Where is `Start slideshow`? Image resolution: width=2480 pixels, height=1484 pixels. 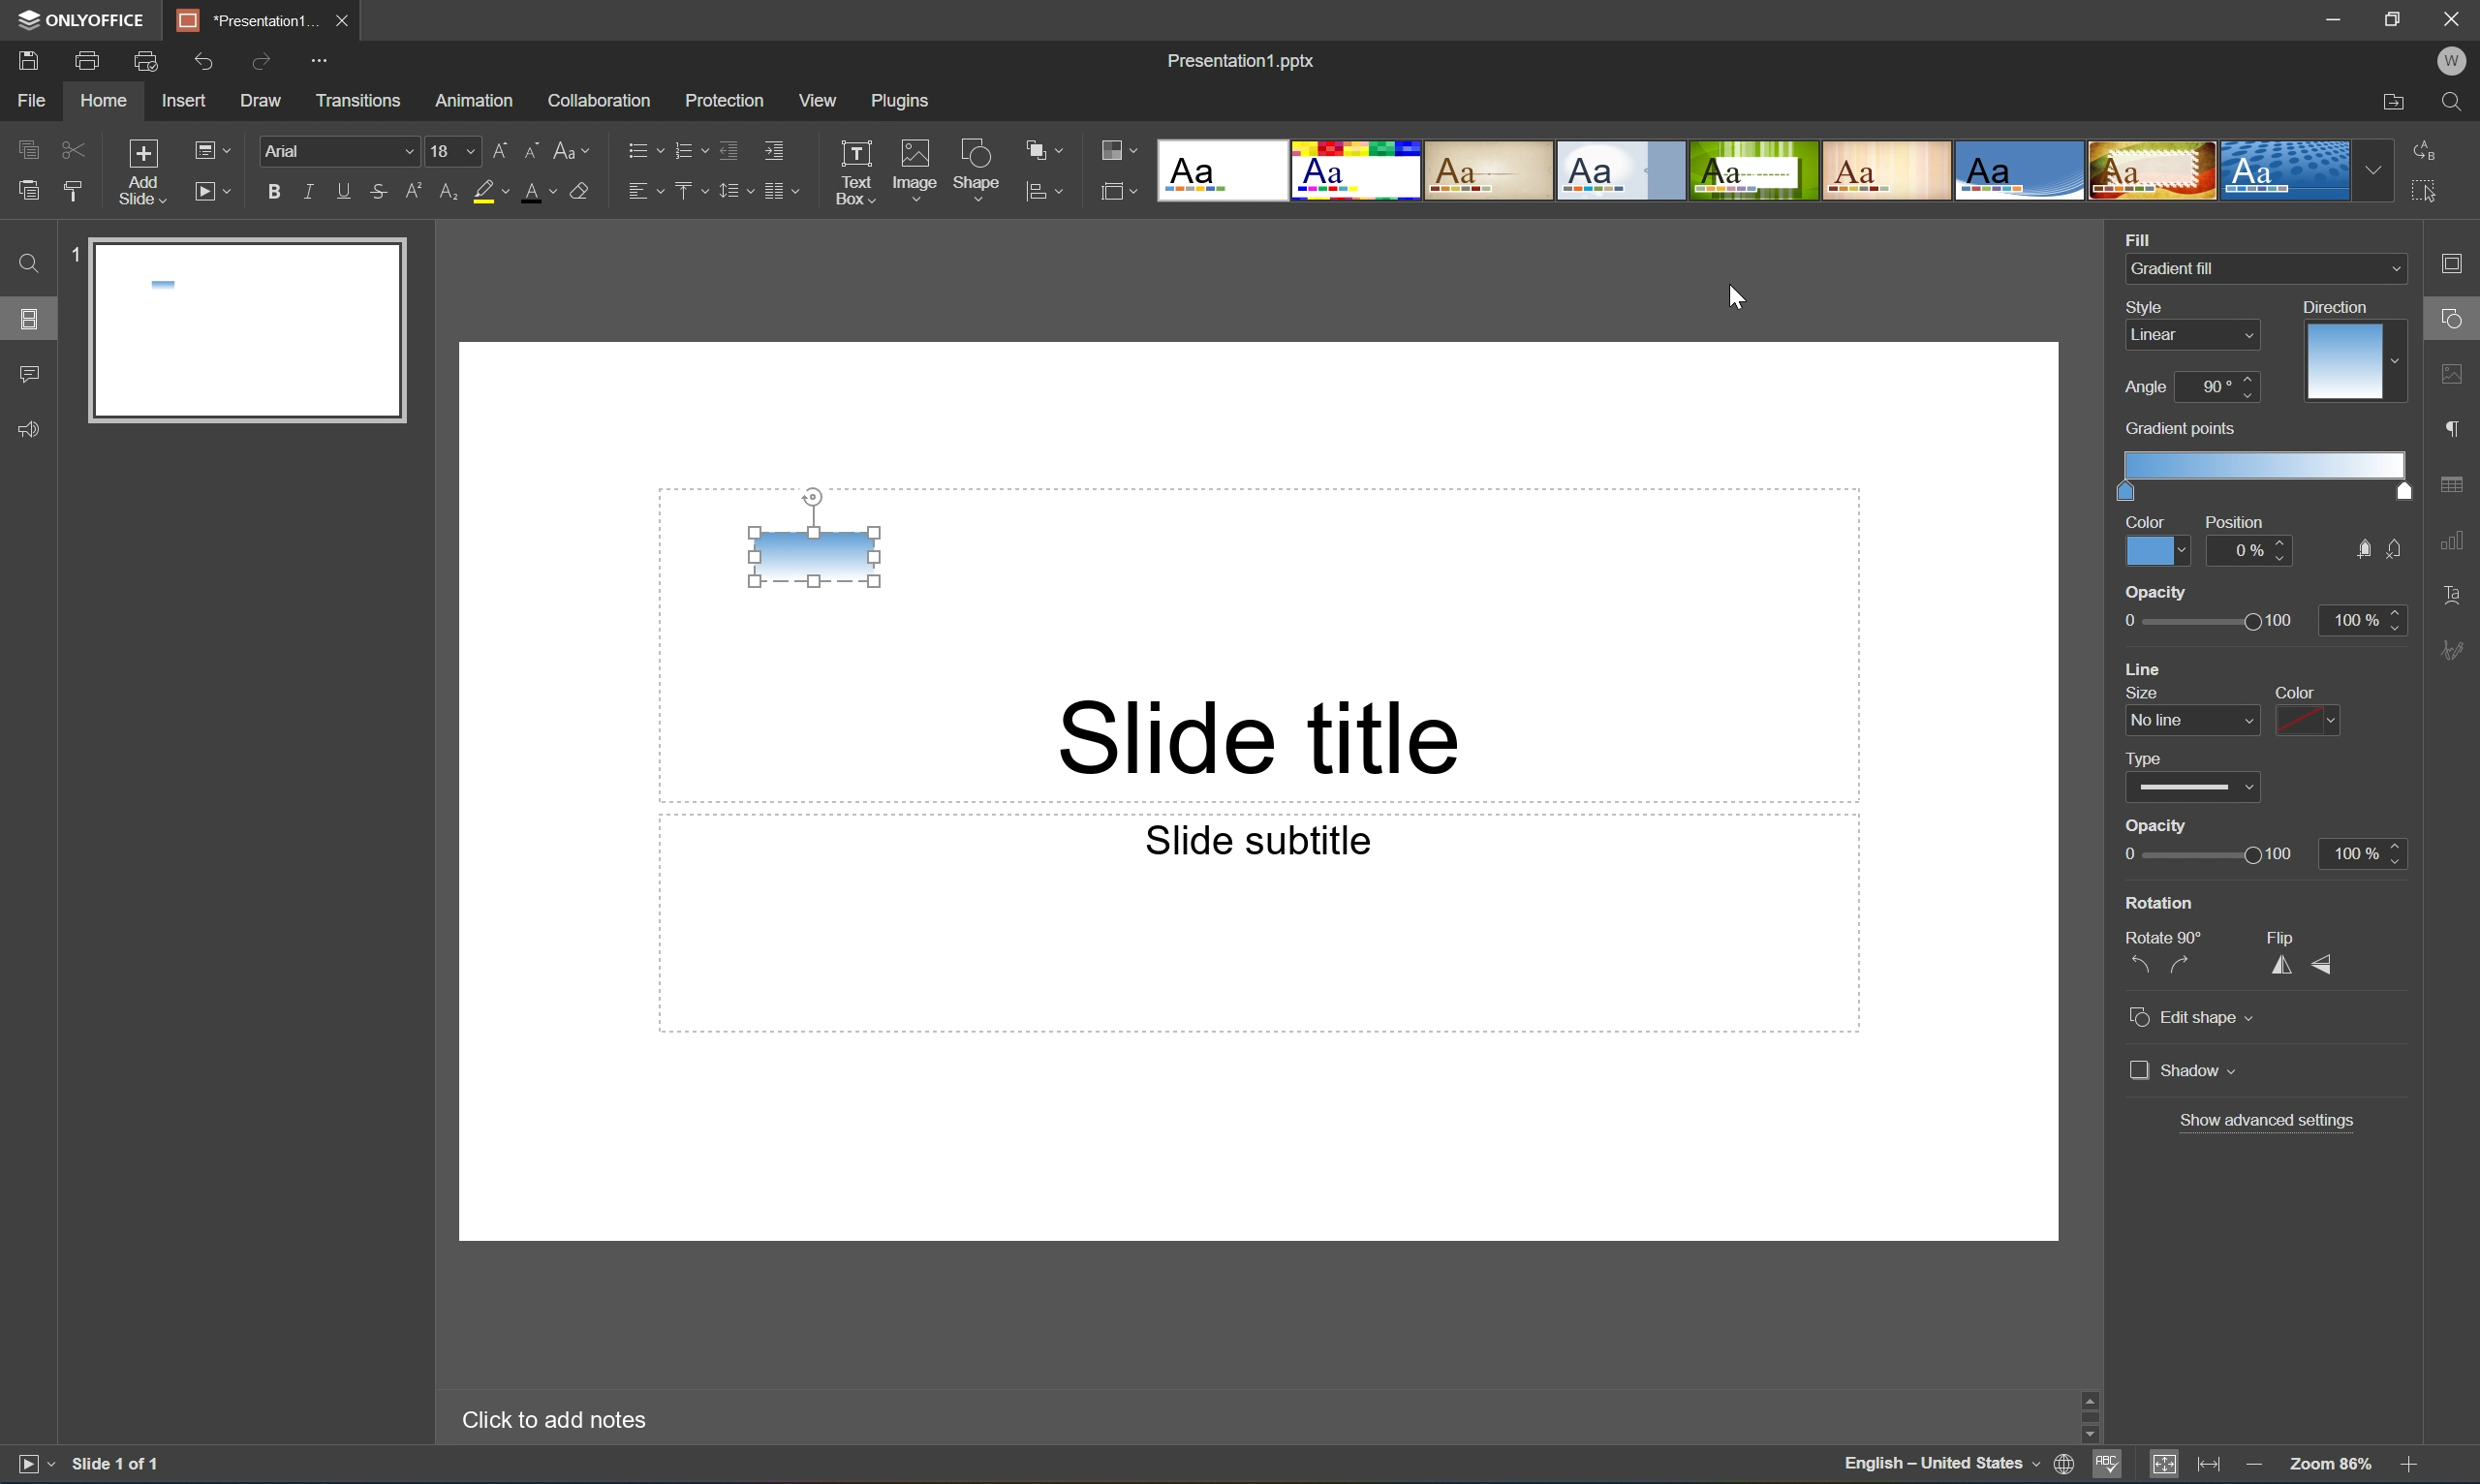 Start slideshow is located at coordinates (33, 1462).